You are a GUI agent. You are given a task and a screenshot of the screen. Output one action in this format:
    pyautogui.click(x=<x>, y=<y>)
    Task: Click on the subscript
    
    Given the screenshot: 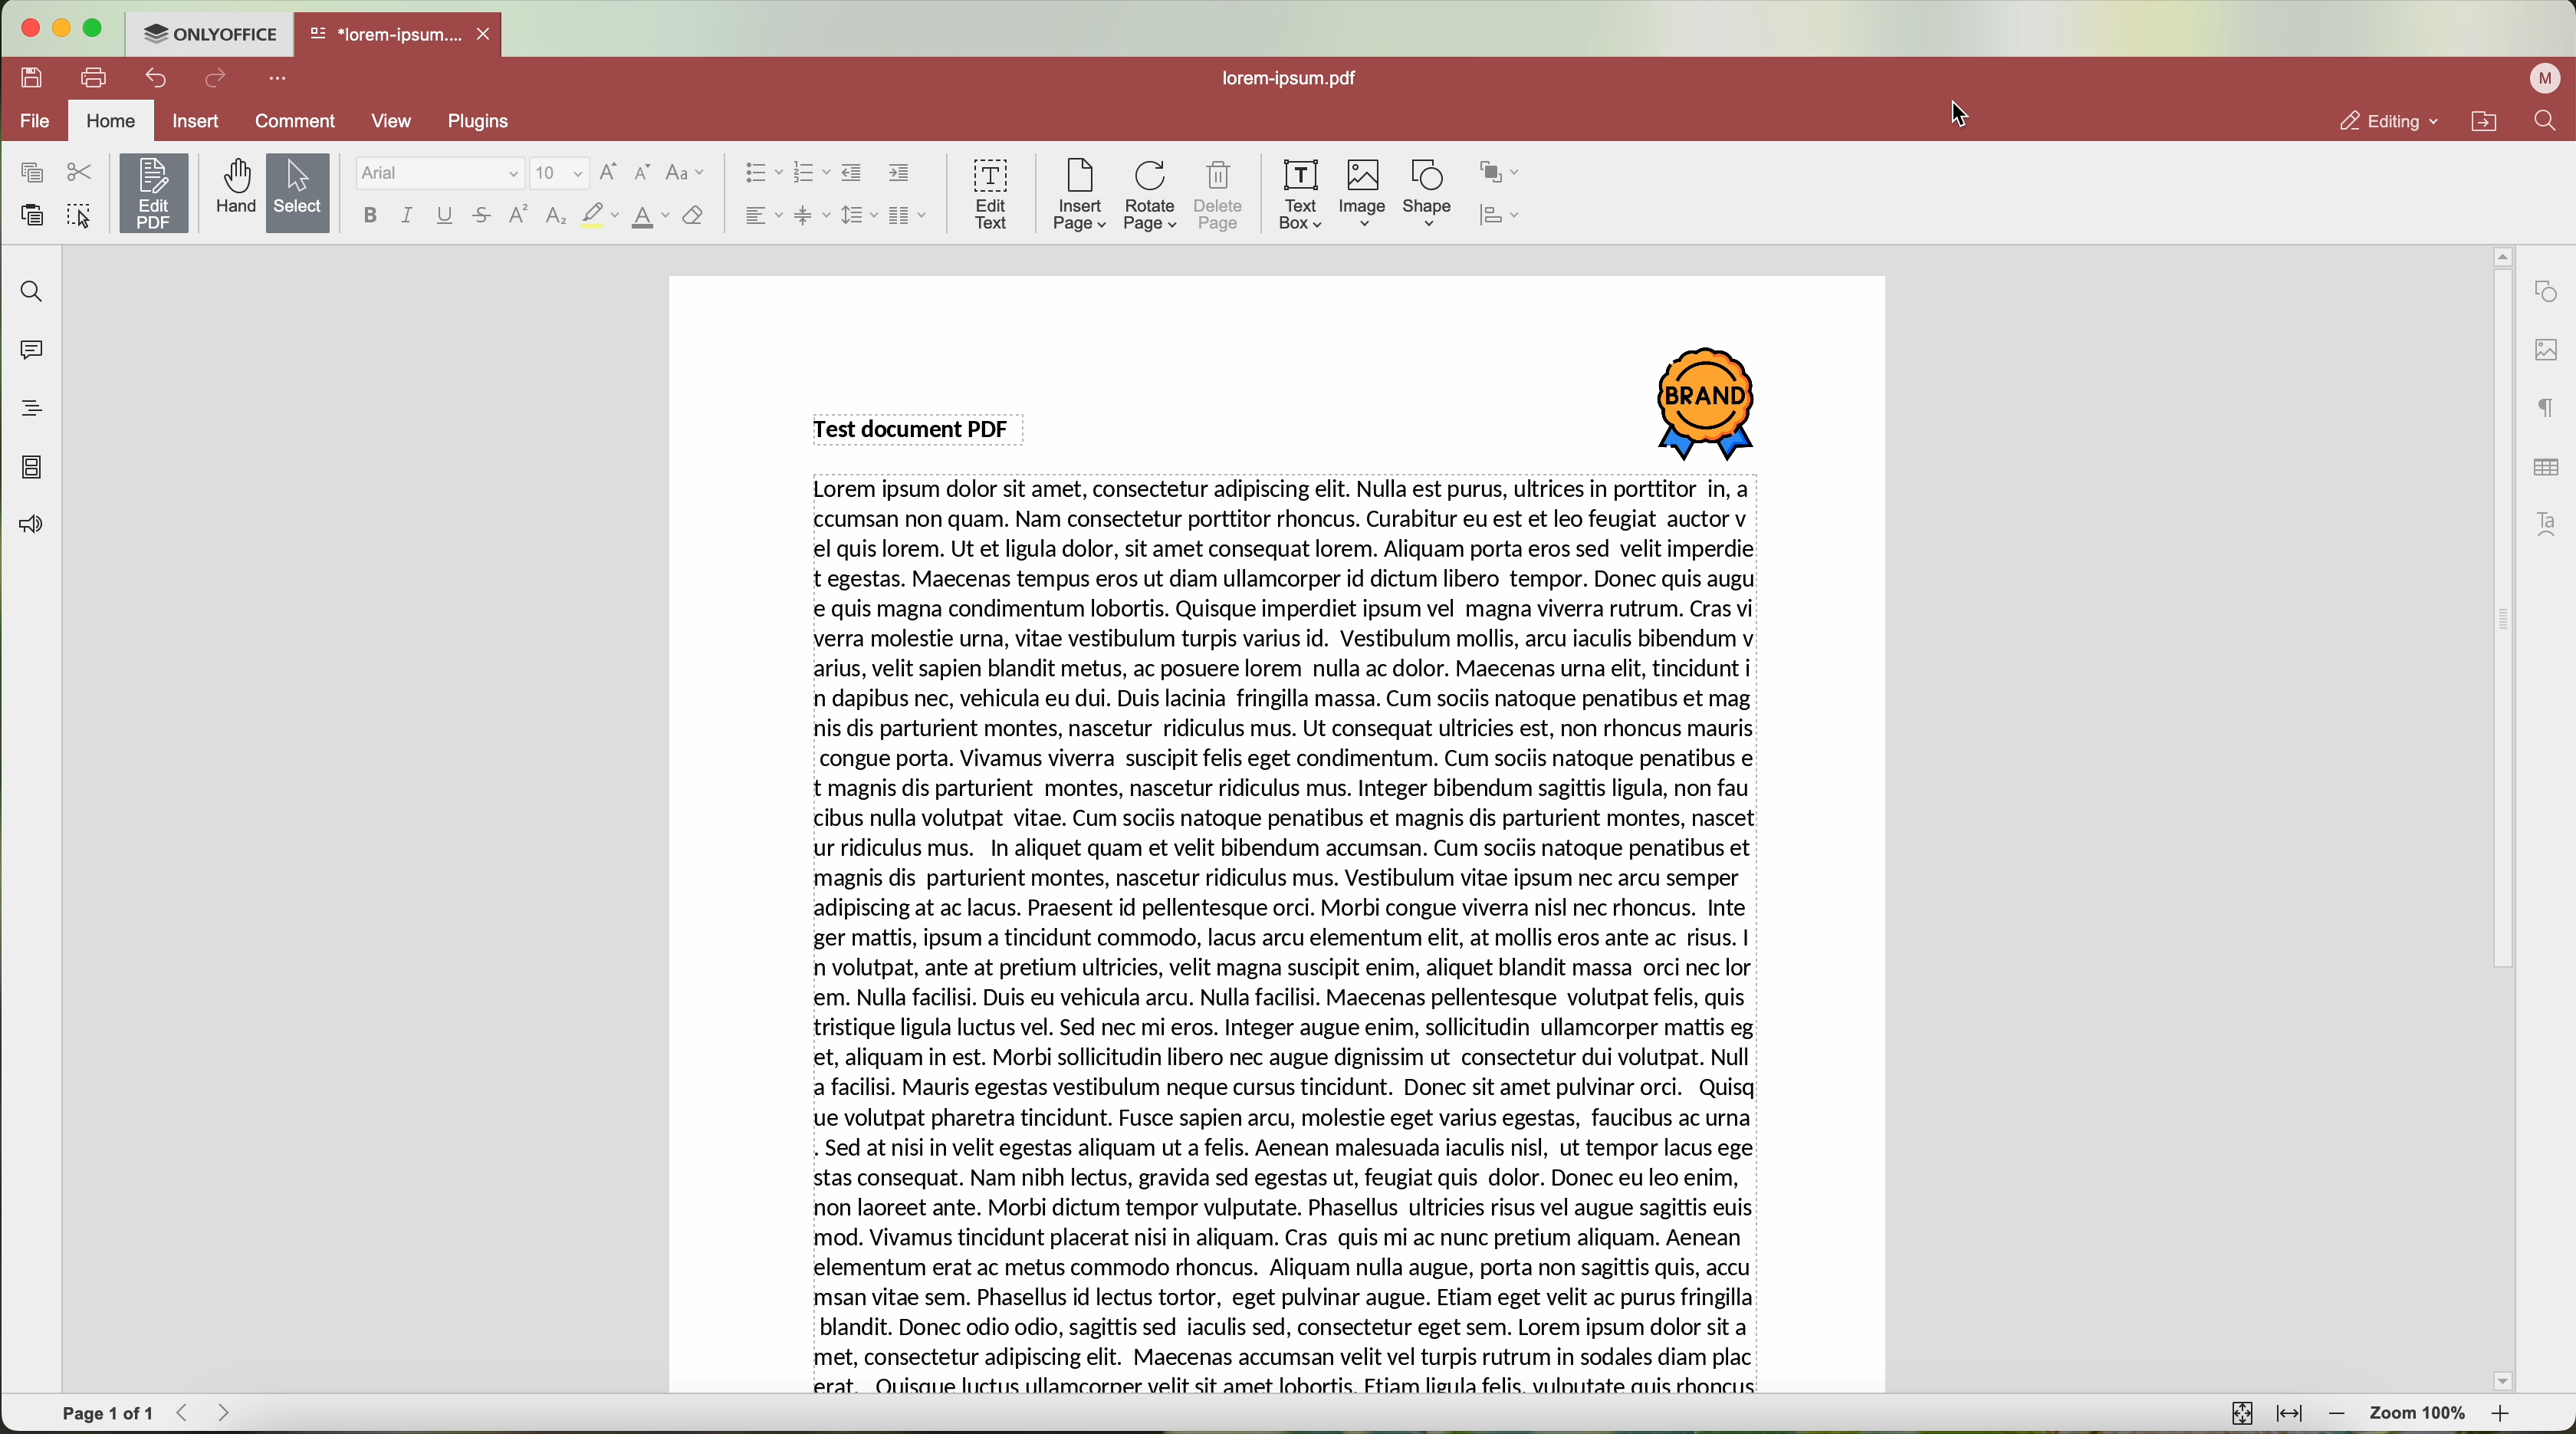 What is the action you would take?
    pyautogui.click(x=558, y=217)
    